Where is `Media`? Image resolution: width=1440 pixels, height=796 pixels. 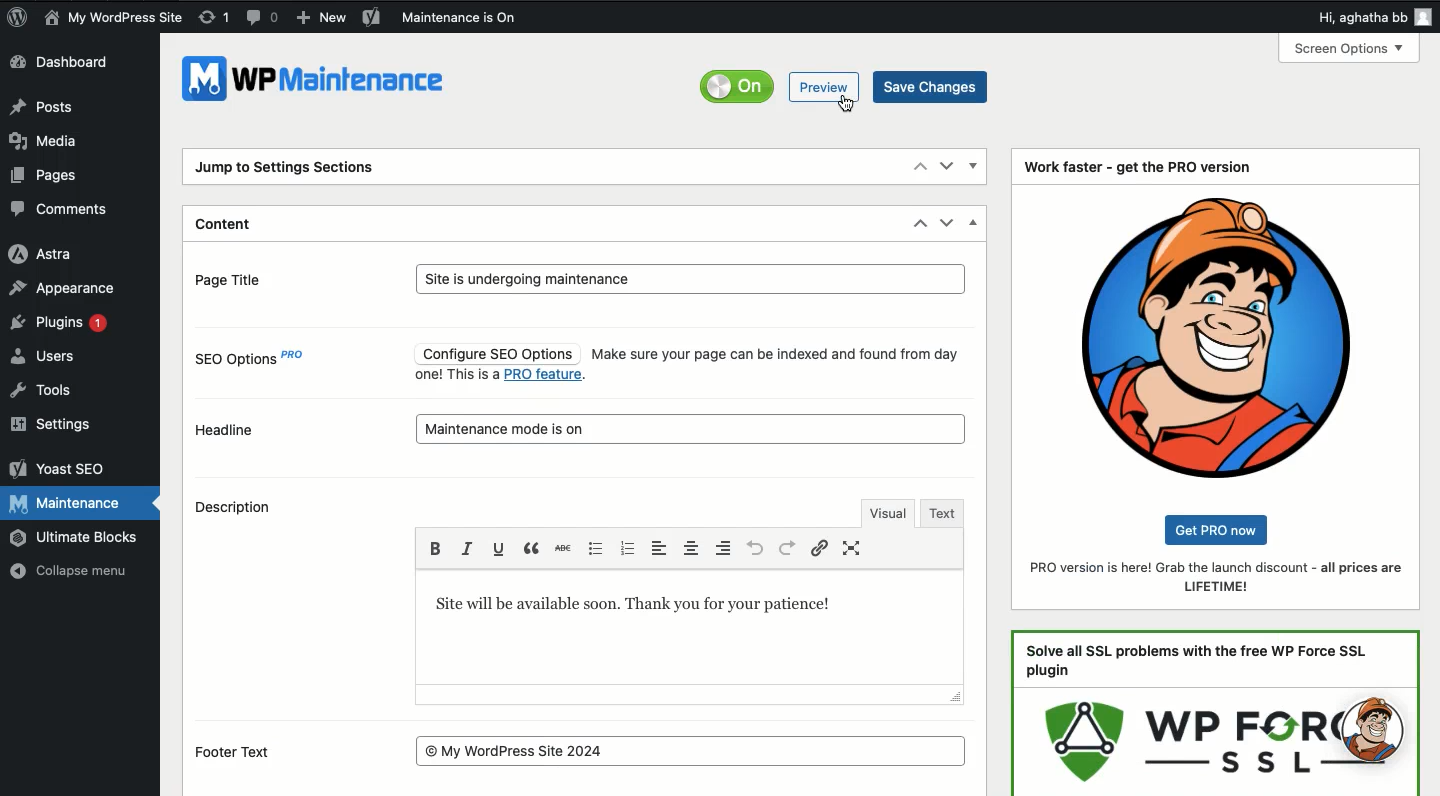
Media is located at coordinates (43, 140).